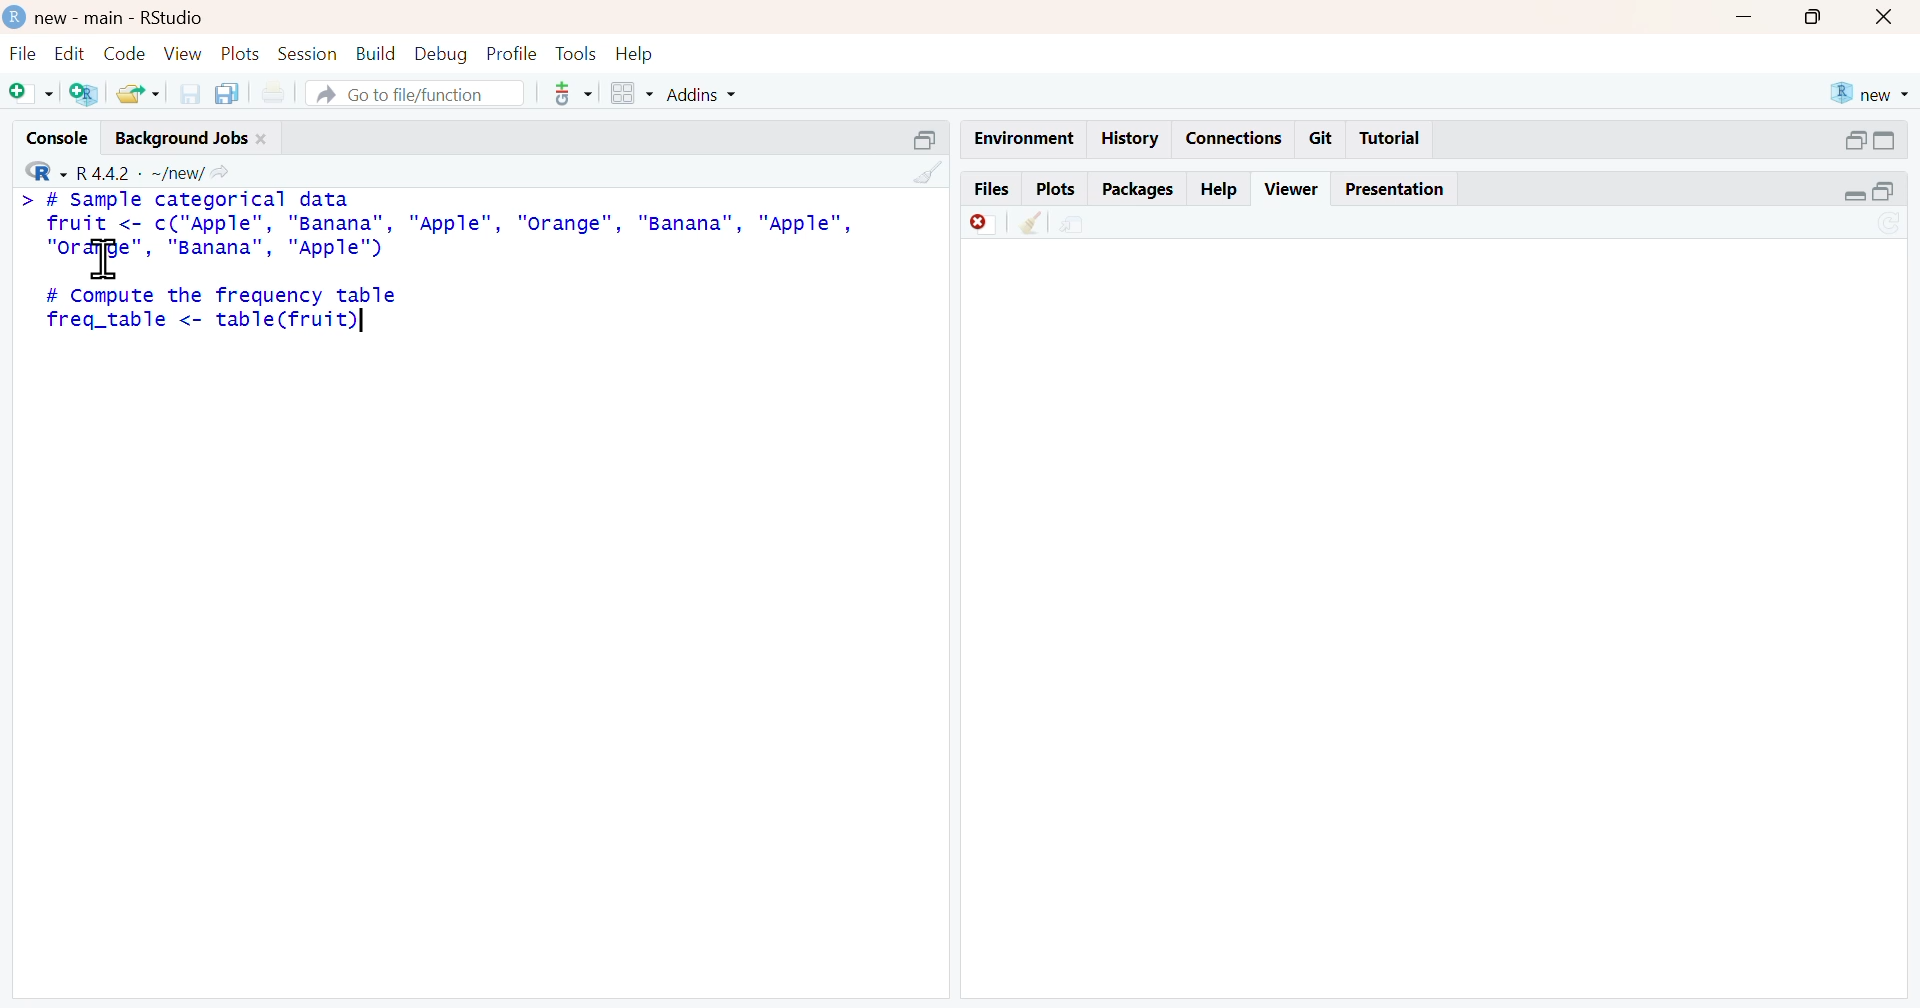 This screenshot has height=1008, width=1920. I want to click on edit, so click(68, 53).